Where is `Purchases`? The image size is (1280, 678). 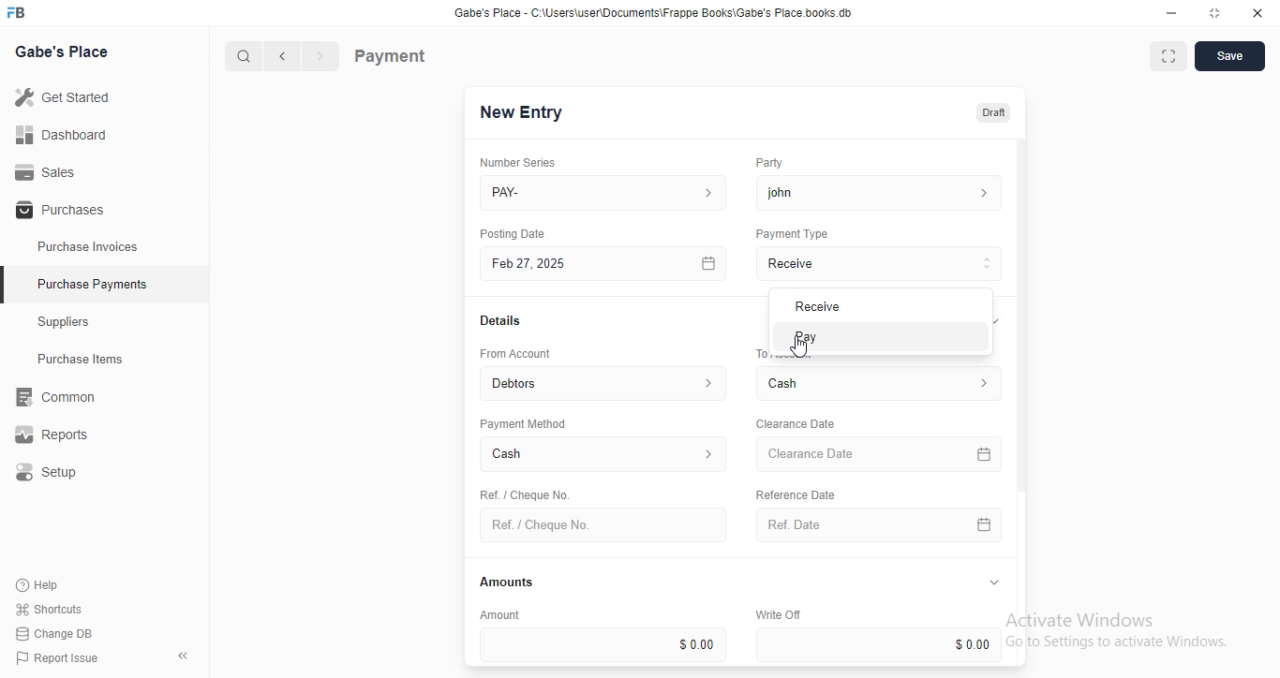
Purchases is located at coordinates (57, 211).